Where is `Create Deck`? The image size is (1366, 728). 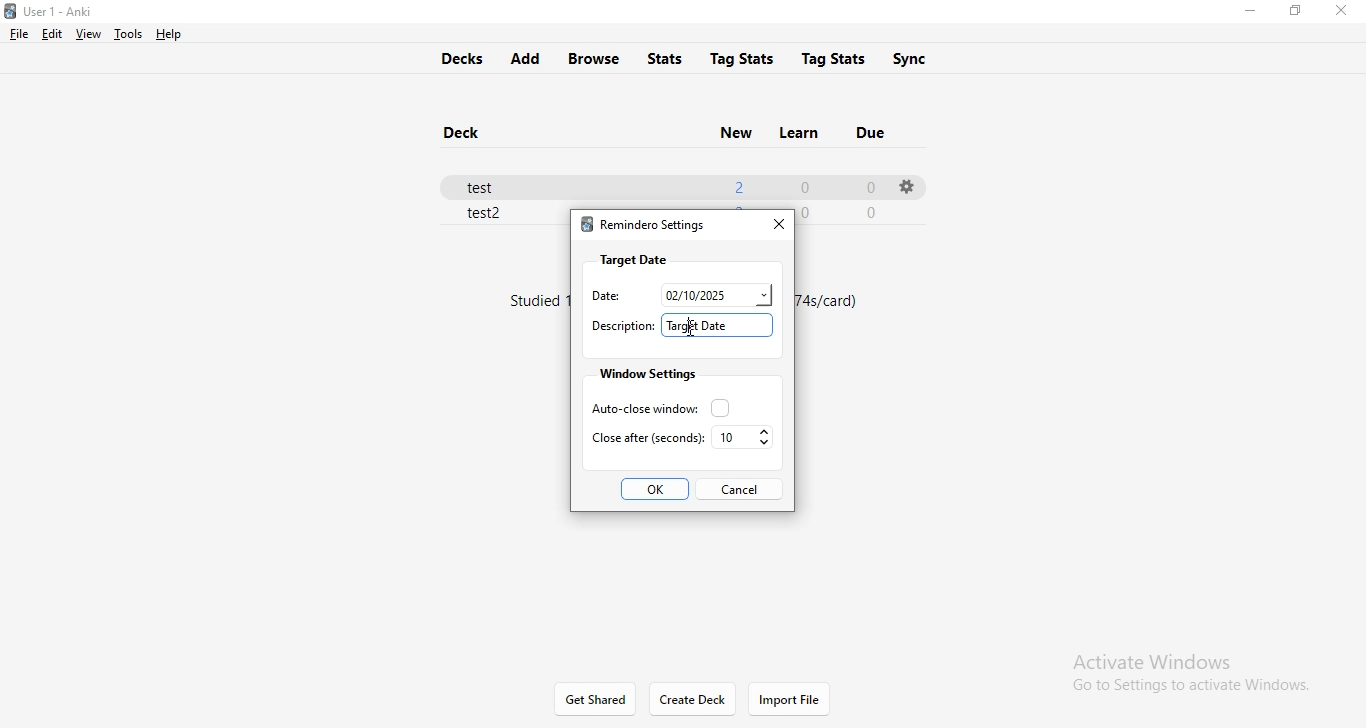
Create Deck is located at coordinates (693, 700).